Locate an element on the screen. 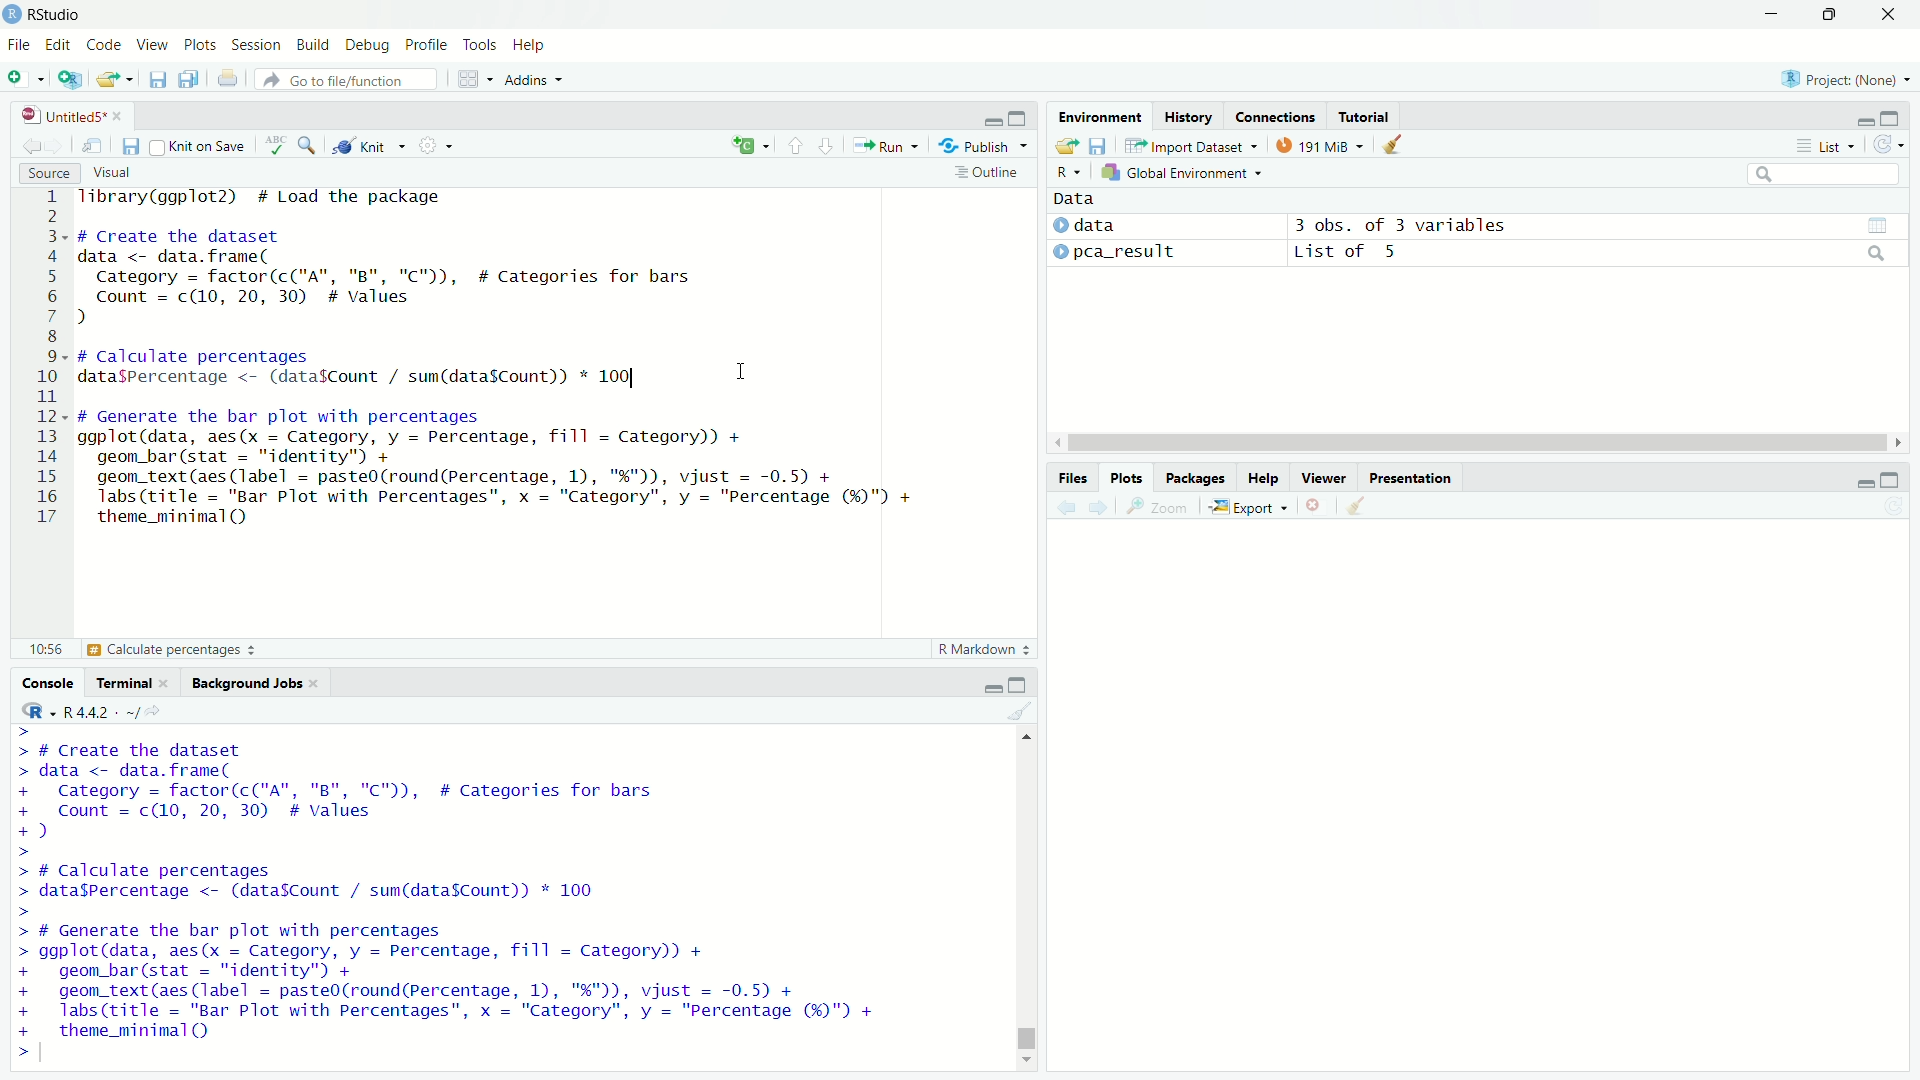 The image size is (1920, 1080). maximize is located at coordinates (1894, 118).